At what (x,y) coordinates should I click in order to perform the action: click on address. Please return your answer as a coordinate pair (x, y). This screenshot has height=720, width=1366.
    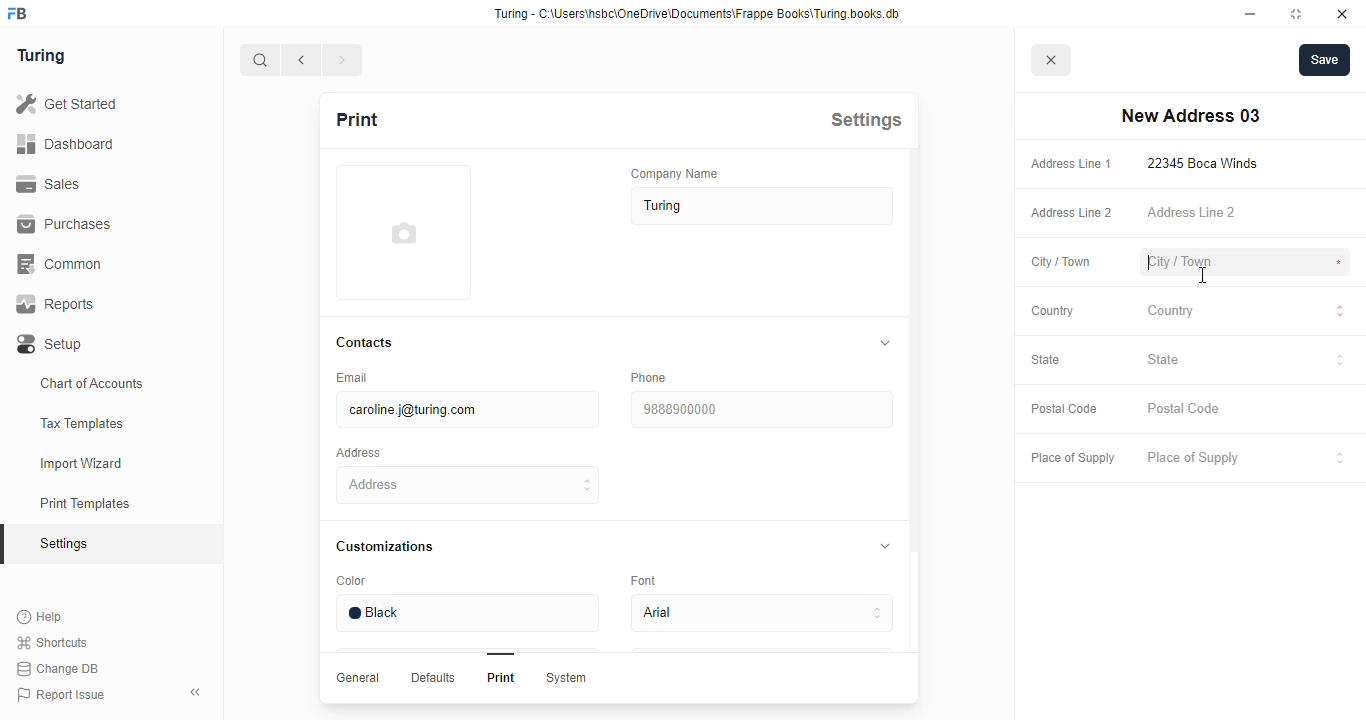
    Looking at the image, I should click on (358, 453).